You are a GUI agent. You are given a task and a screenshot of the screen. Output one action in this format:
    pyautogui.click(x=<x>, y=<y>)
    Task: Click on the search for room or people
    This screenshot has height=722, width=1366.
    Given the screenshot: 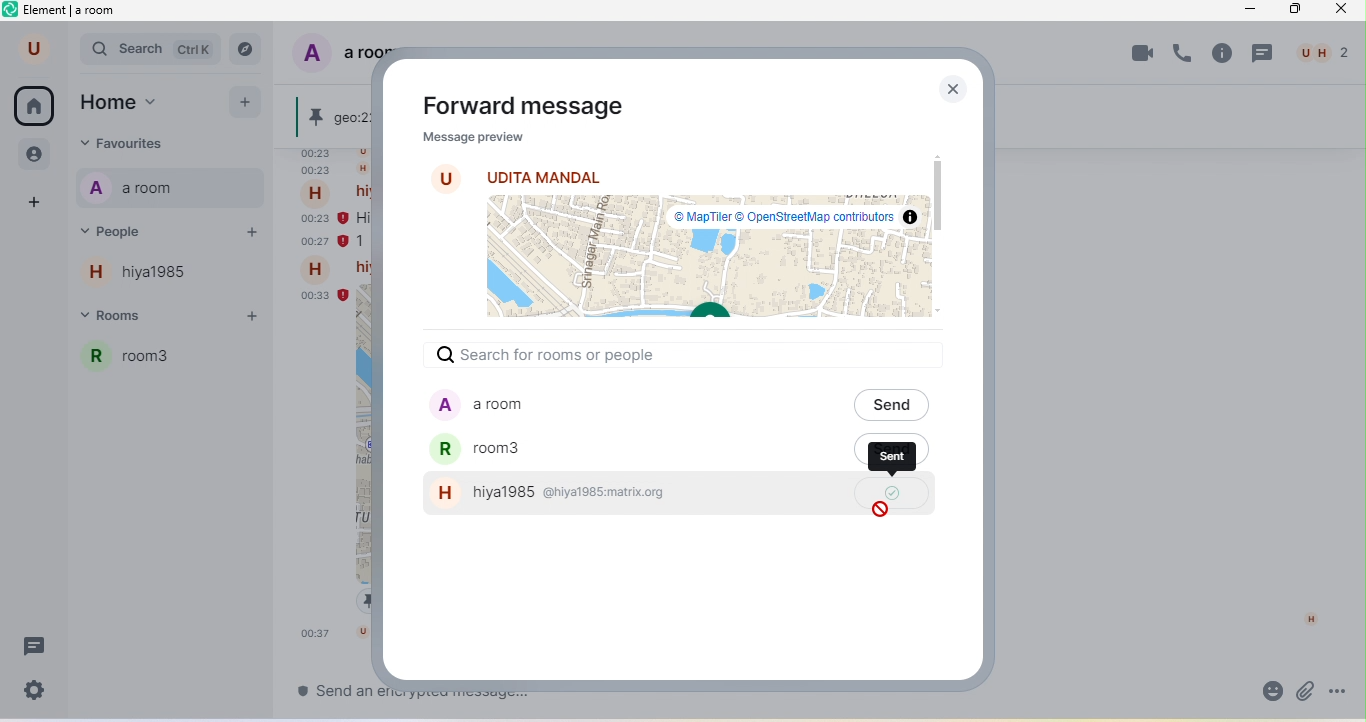 What is the action you would take?
    pyautogui.click(x=558, y=354)
    